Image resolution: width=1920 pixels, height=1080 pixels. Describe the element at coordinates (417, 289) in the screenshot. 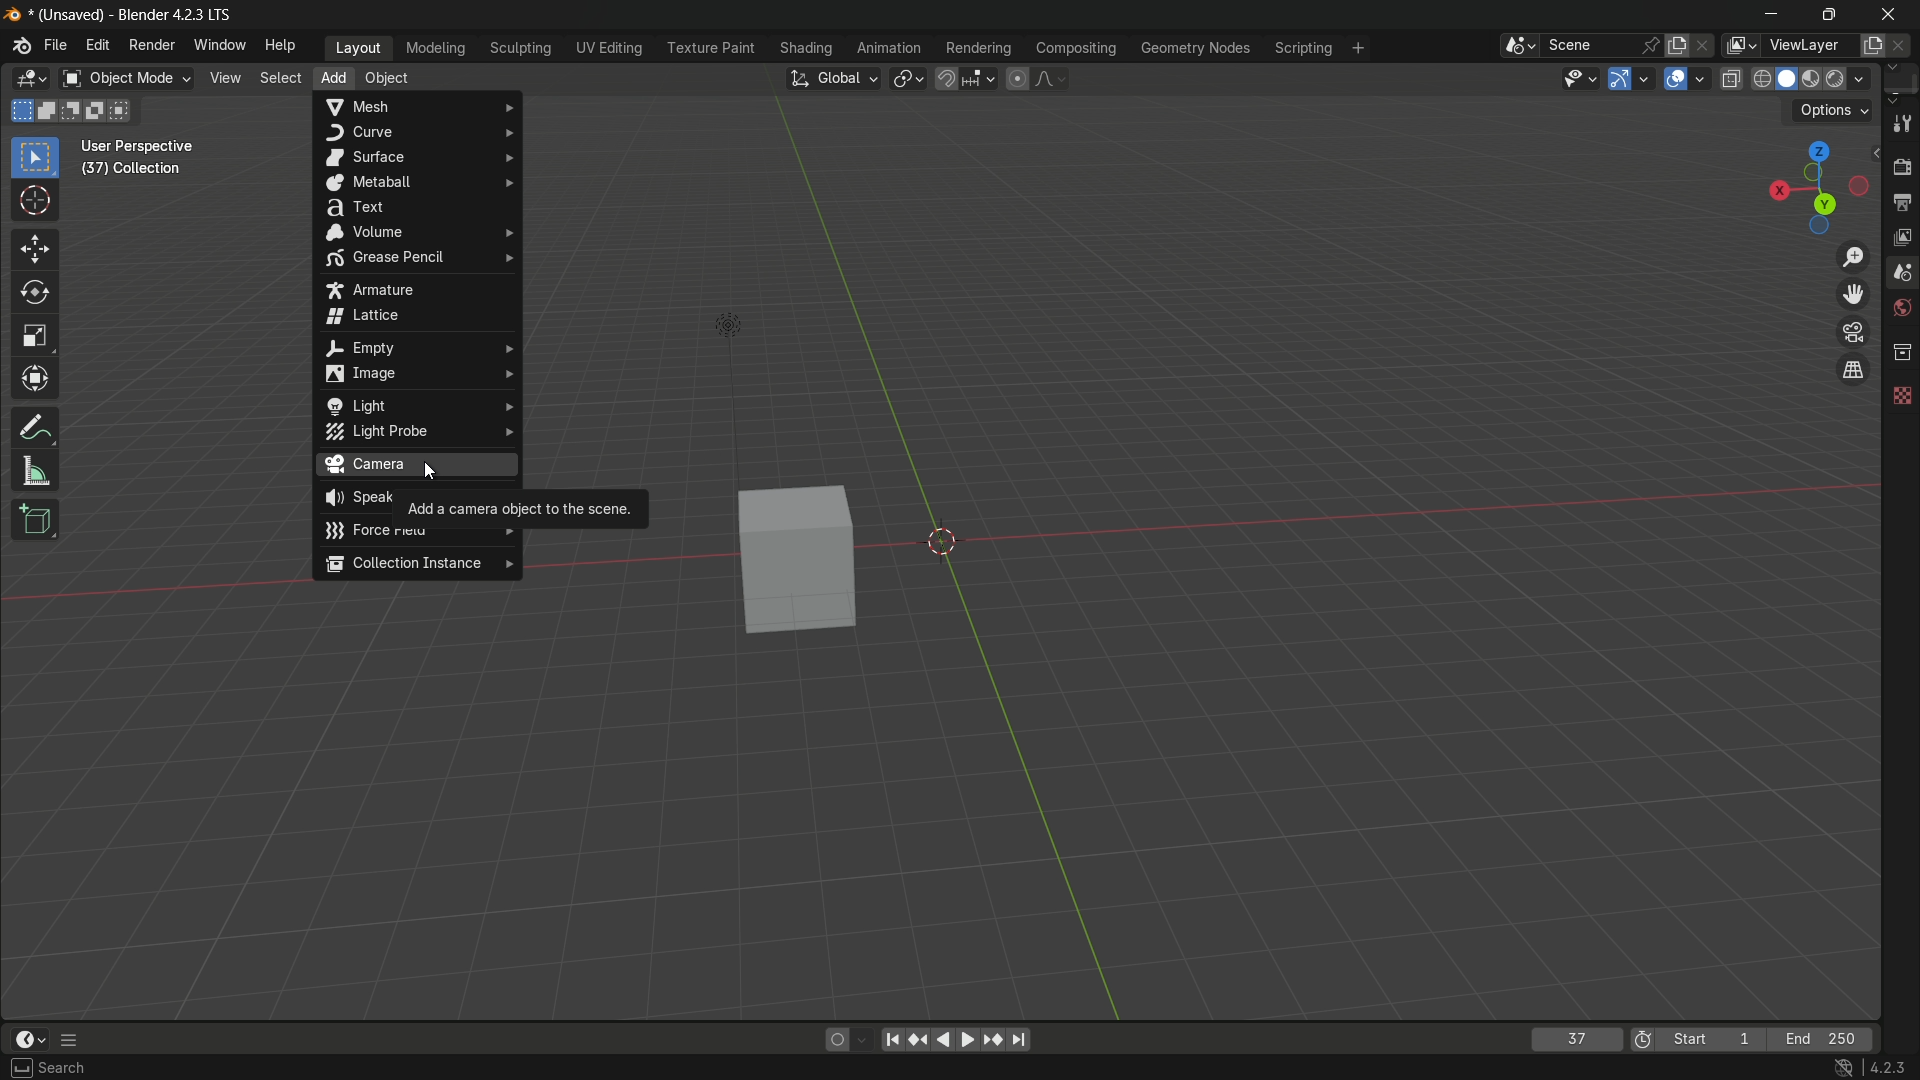

I see `armature` at that location.